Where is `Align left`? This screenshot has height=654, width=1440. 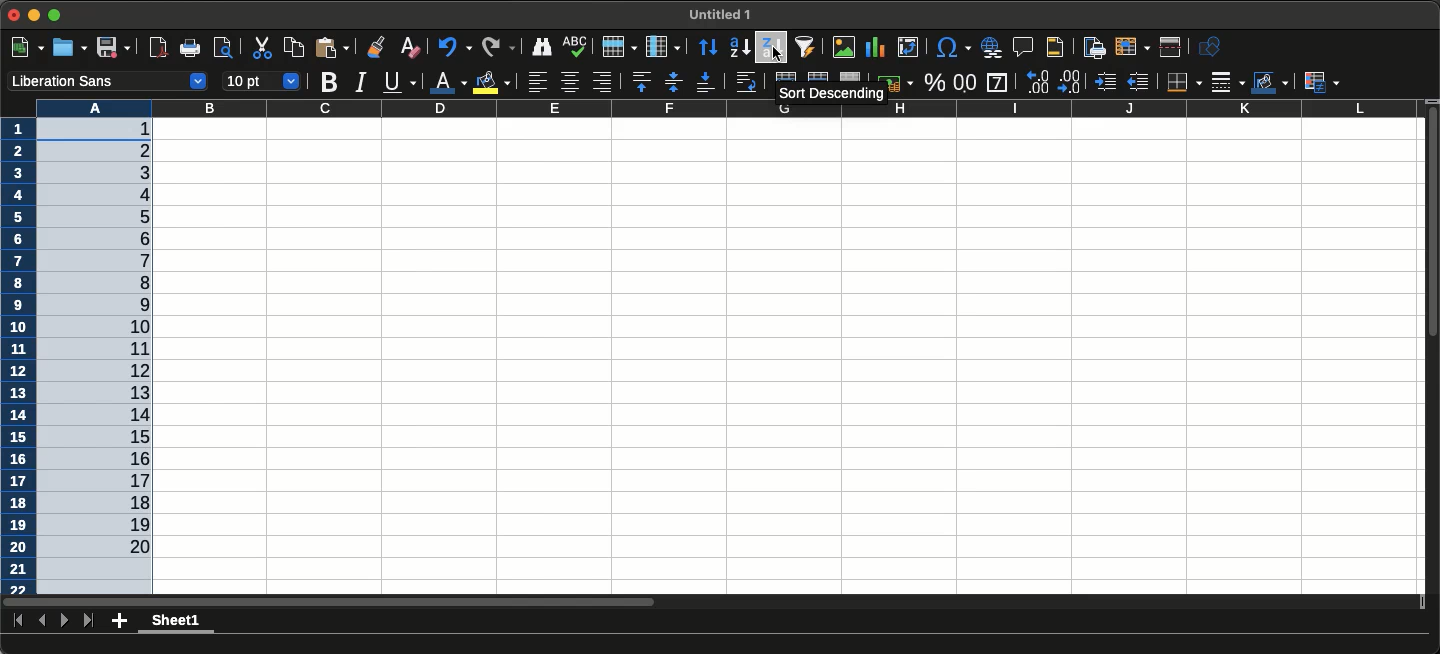
Align left is located at coordinates (539, 83).